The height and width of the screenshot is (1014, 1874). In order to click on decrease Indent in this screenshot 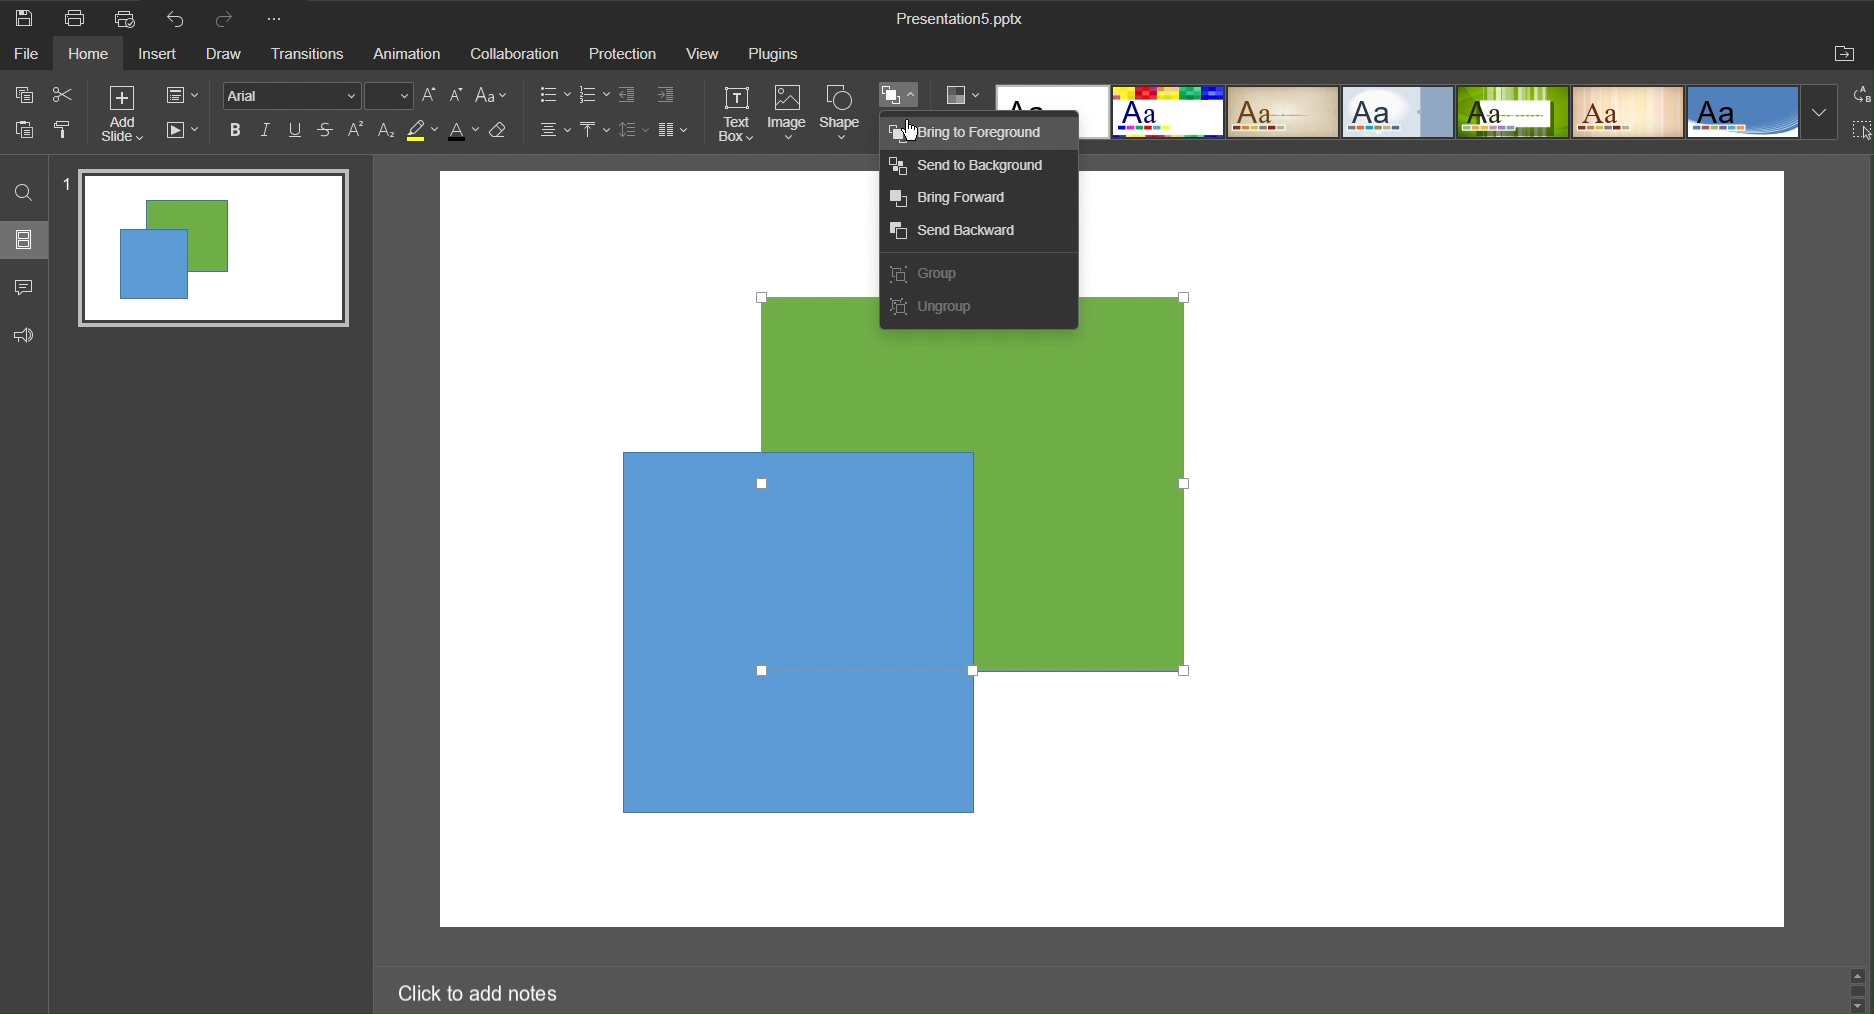, I will do `click(629, 95)`.